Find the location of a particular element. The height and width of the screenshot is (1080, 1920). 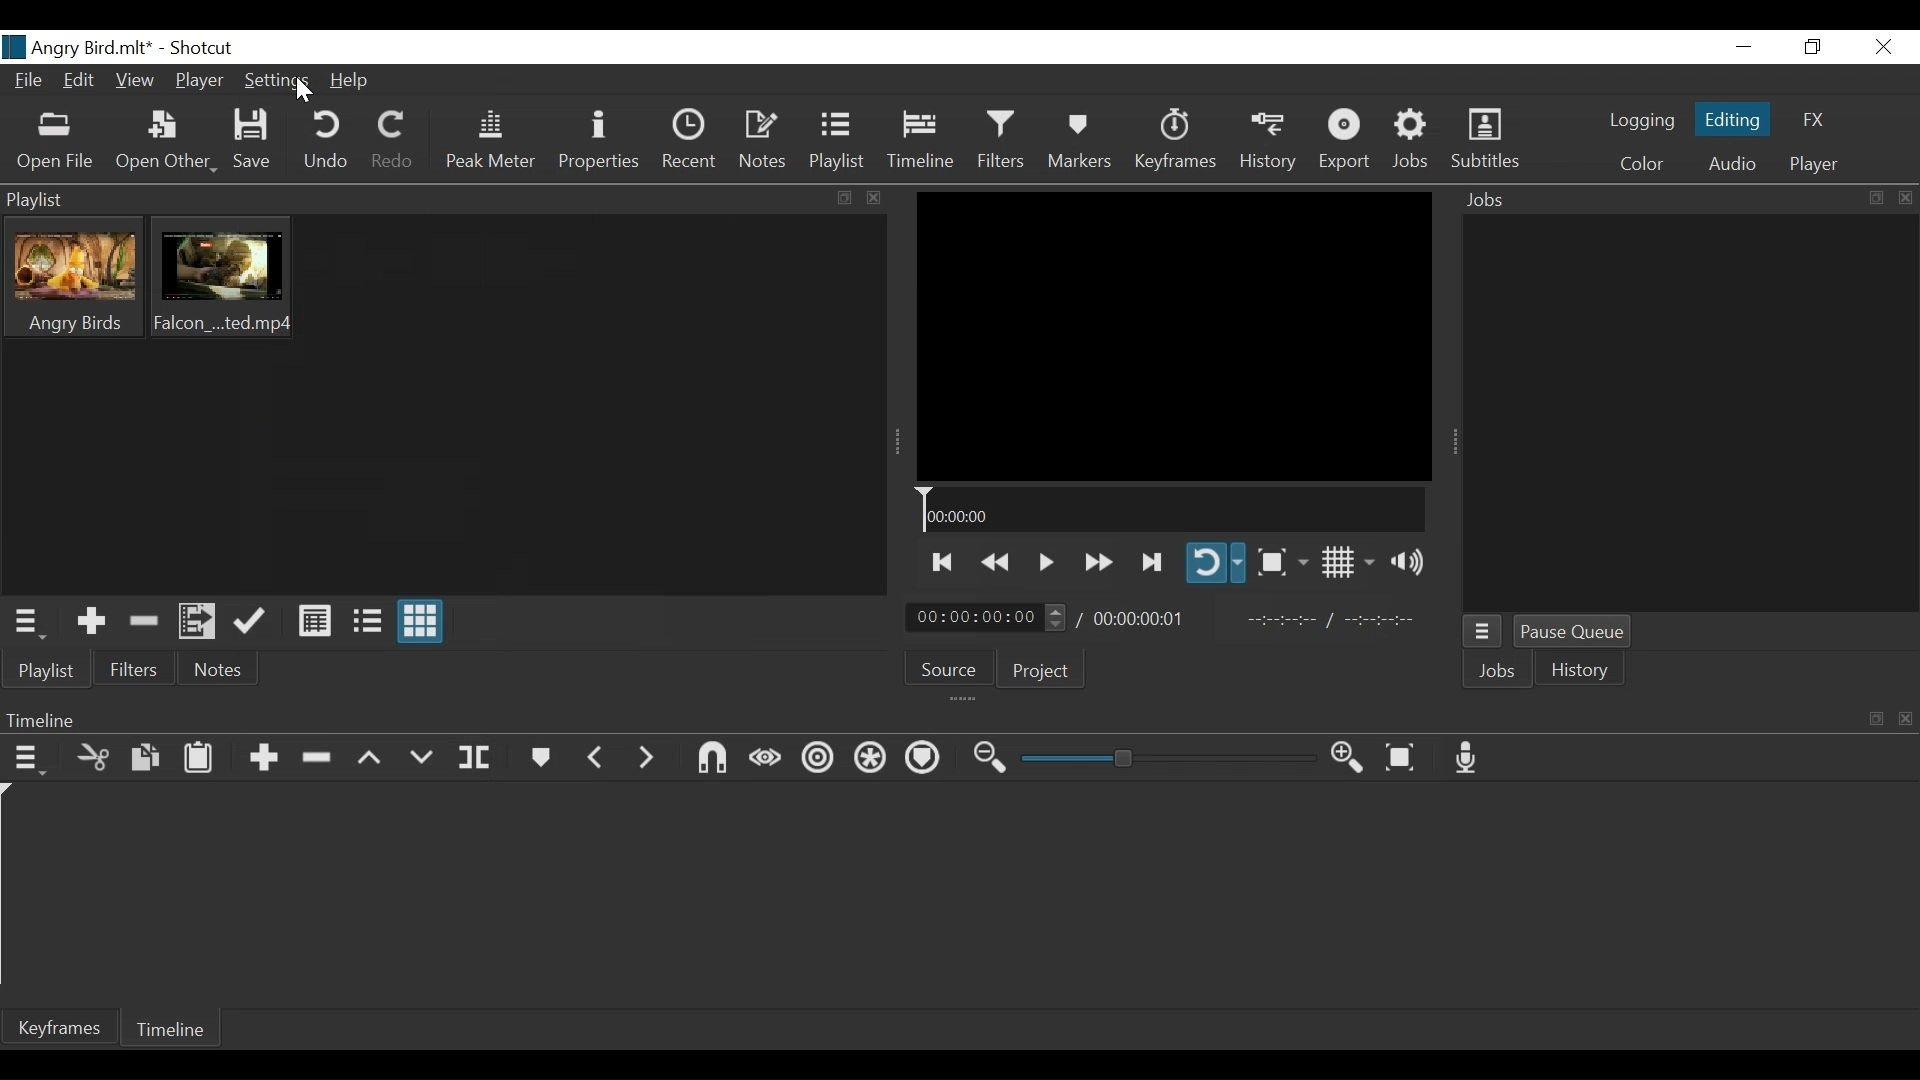

View as Files is located at coordinates (368, 623).